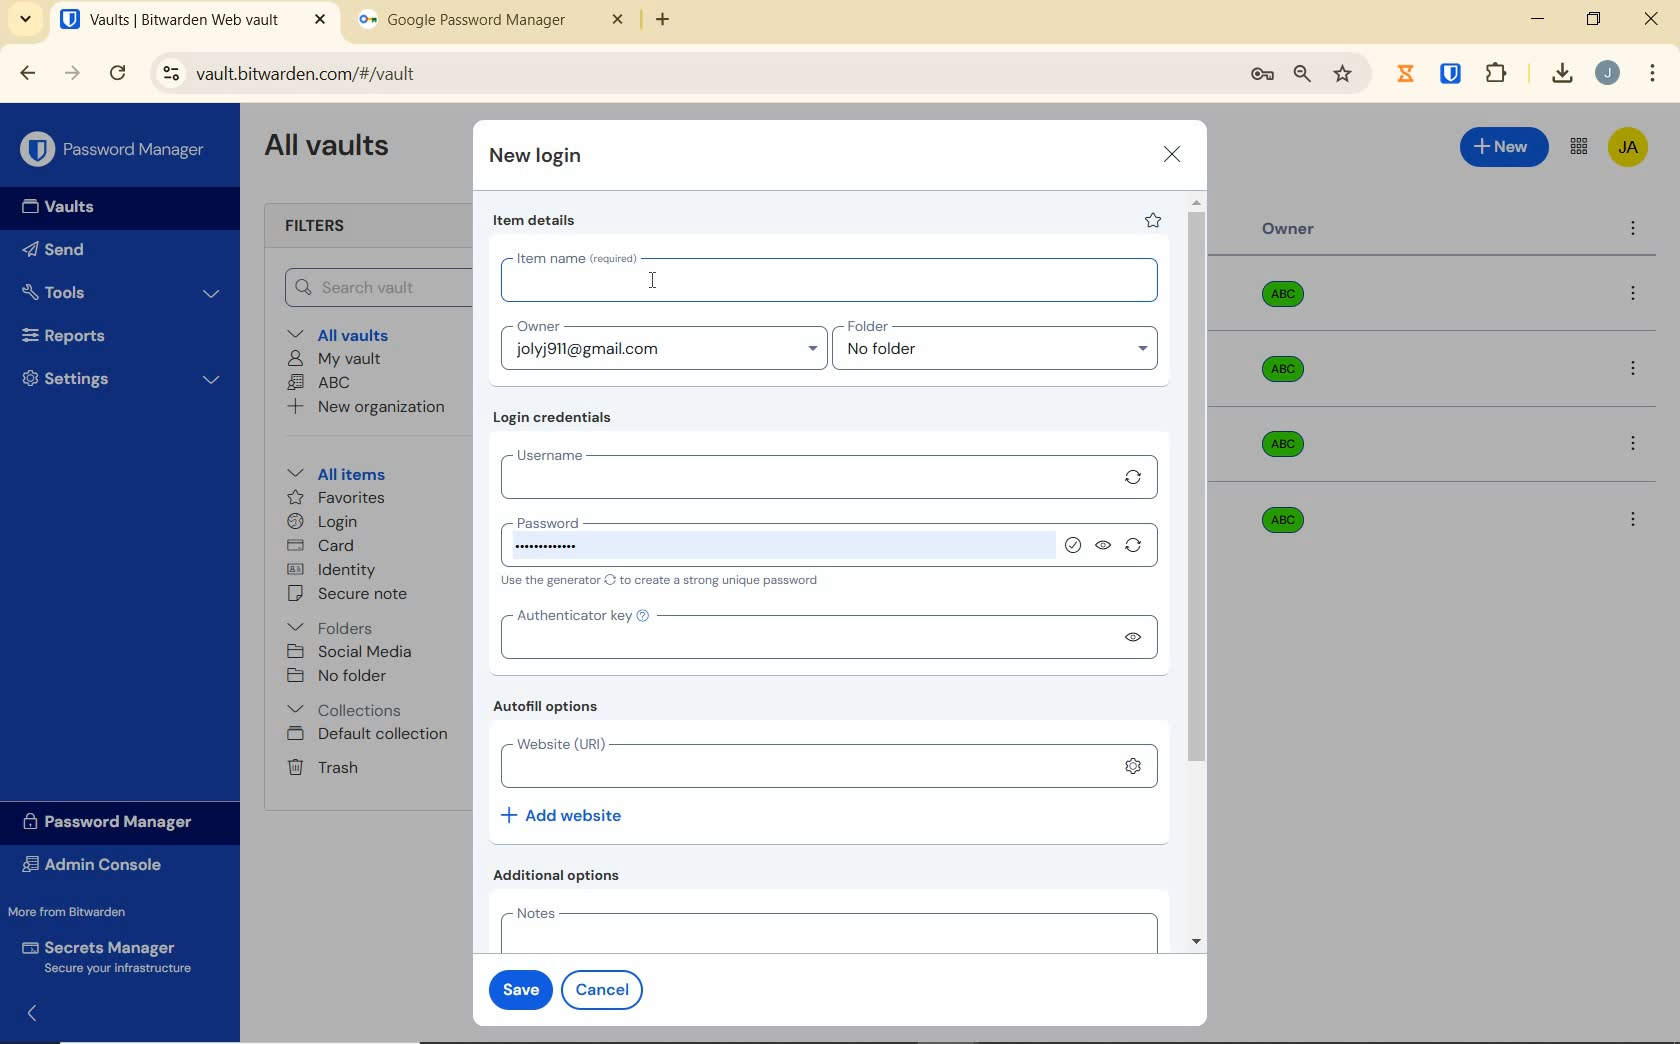 The image size is (1680, 1044). What do you see at coordinates (117, 75) in the screenshot?
I see `reload` at bounding box center [117, 75].